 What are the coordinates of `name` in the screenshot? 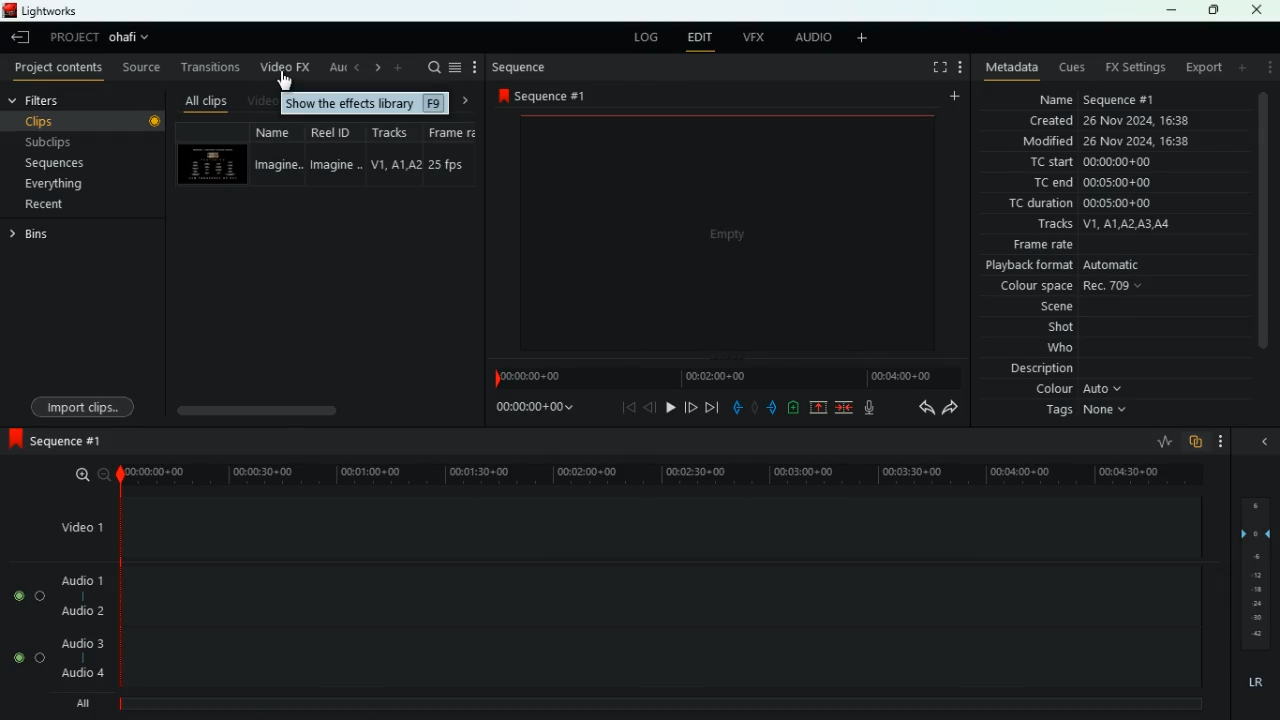 It's located at (278, 153).